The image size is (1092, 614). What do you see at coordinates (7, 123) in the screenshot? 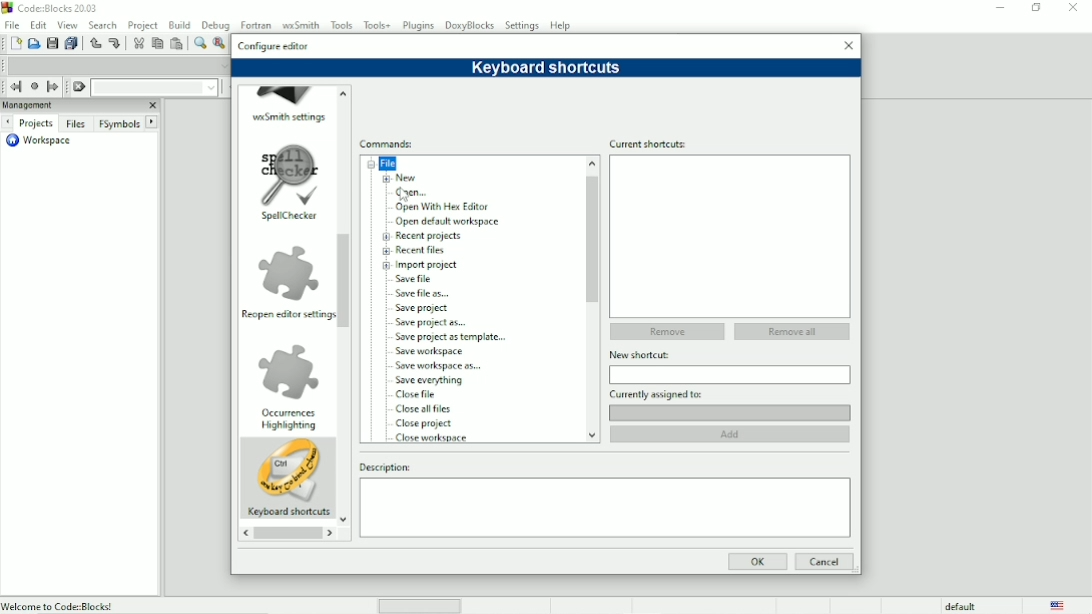
I see `Next` at bounding box center [7, 123].